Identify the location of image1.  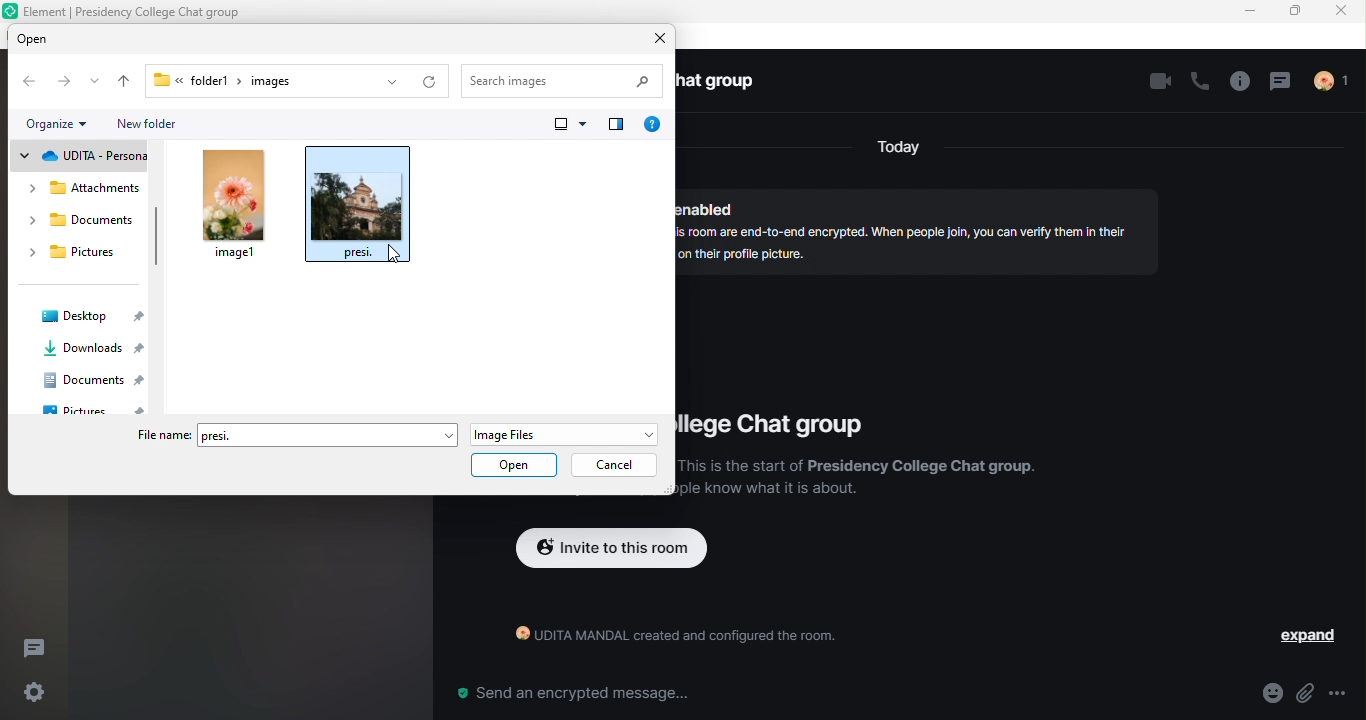
(235, 206).